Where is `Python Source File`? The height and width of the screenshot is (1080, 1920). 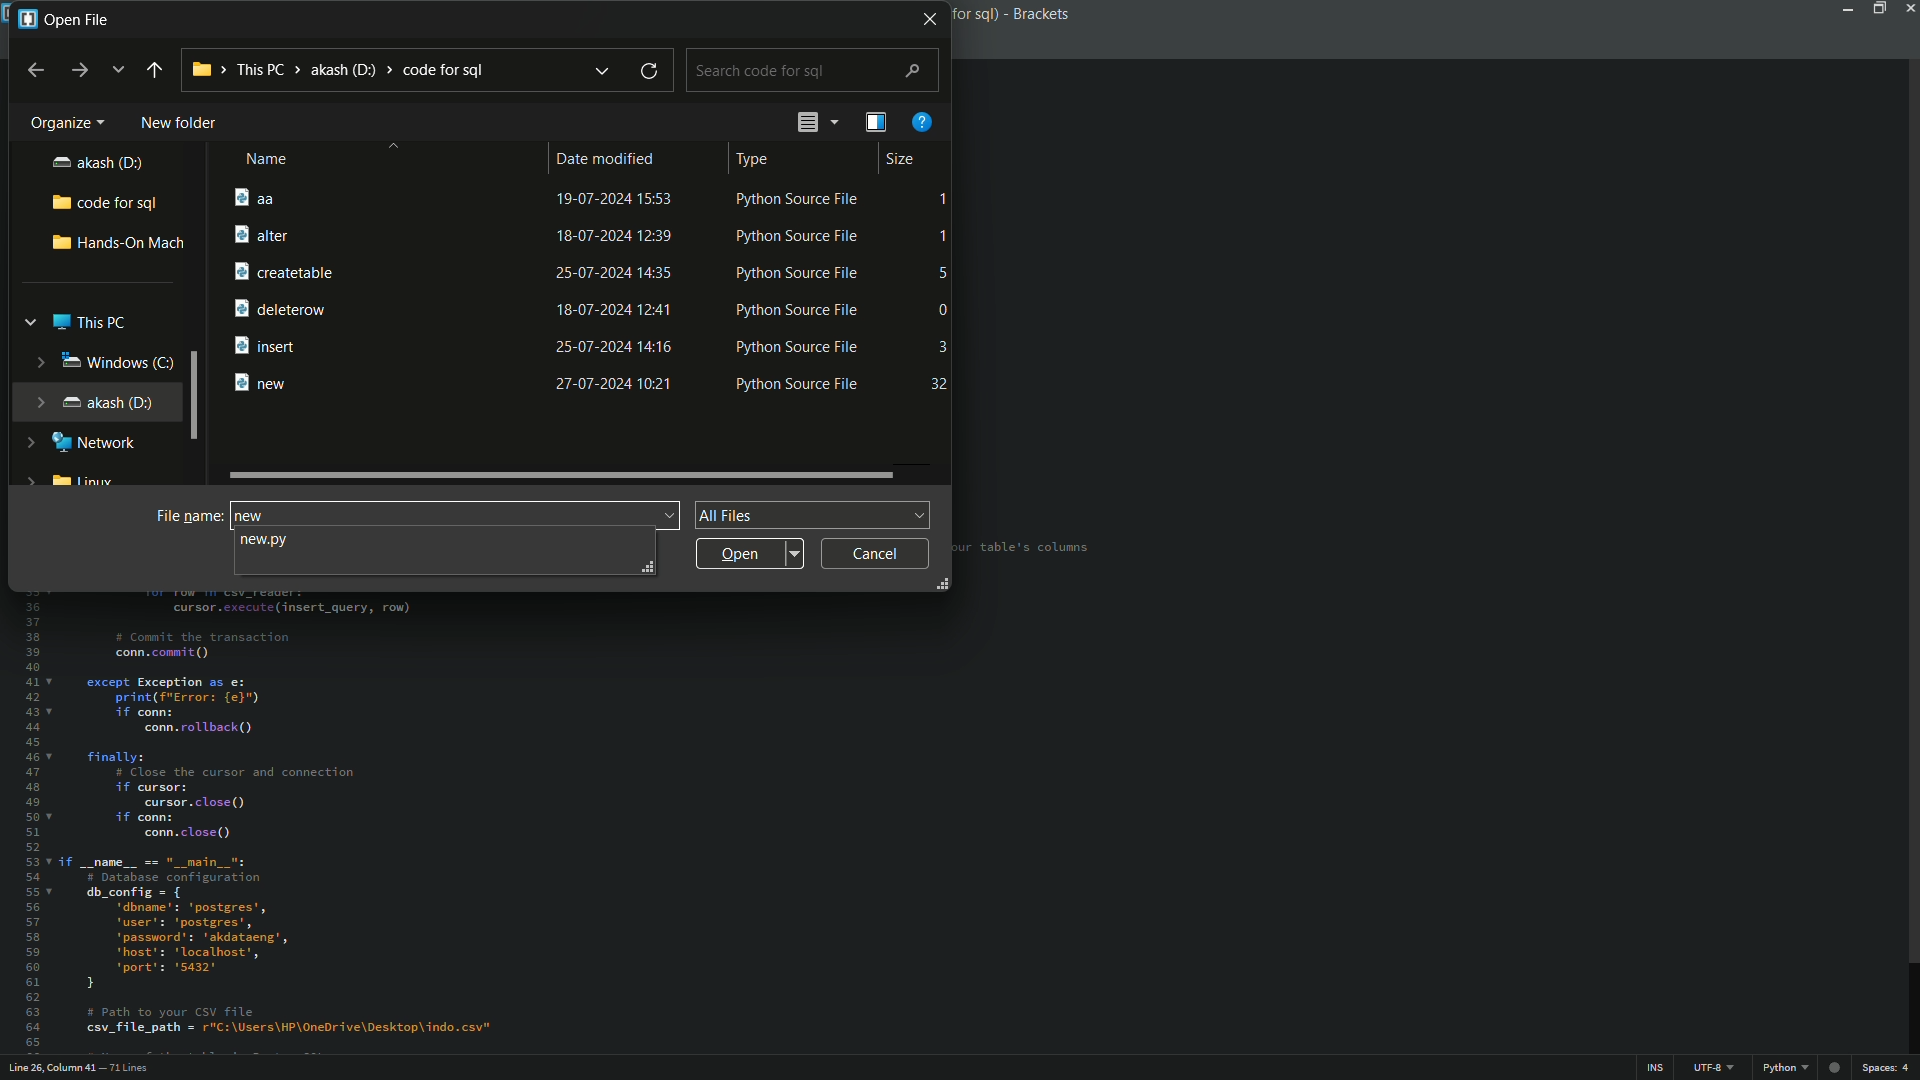 Python Source File is located at coordinates (801, 235).